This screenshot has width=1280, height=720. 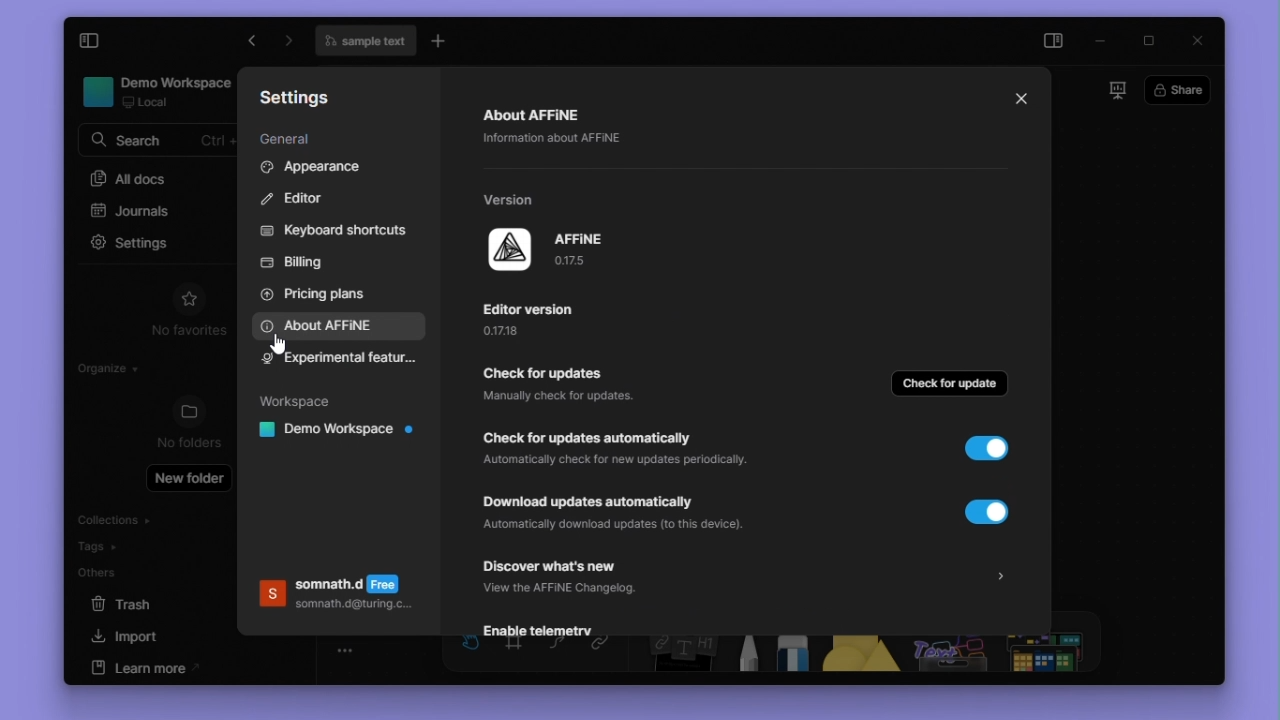 I want to click on automatic updates check button and explanatory text, so click(x=623, y=452).